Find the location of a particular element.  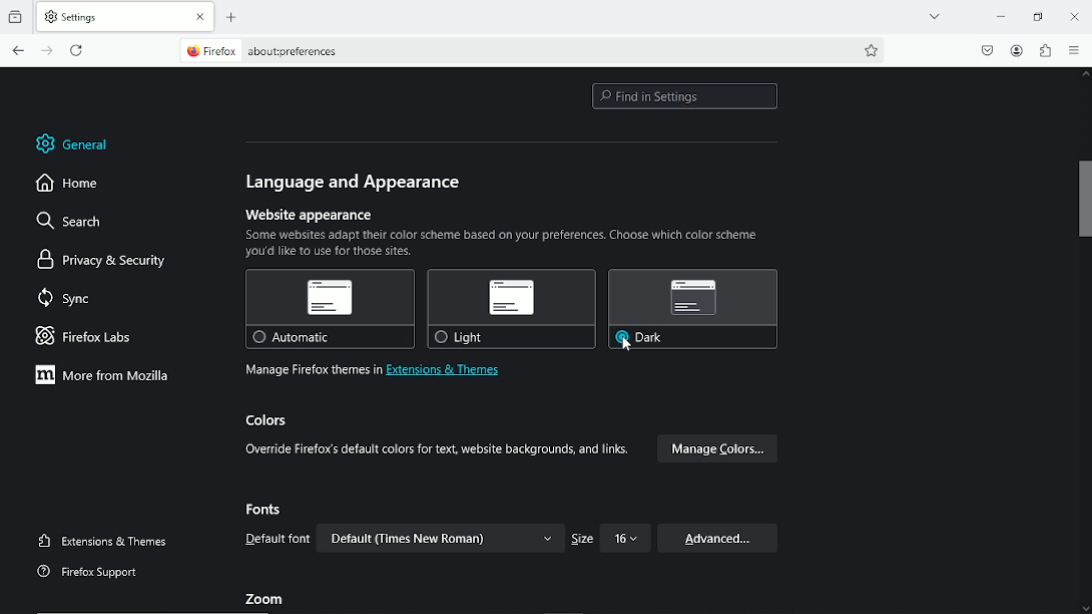

Override Firefox's default colors for text, website backgrounds, and links. is located at coordinates (437, 452).